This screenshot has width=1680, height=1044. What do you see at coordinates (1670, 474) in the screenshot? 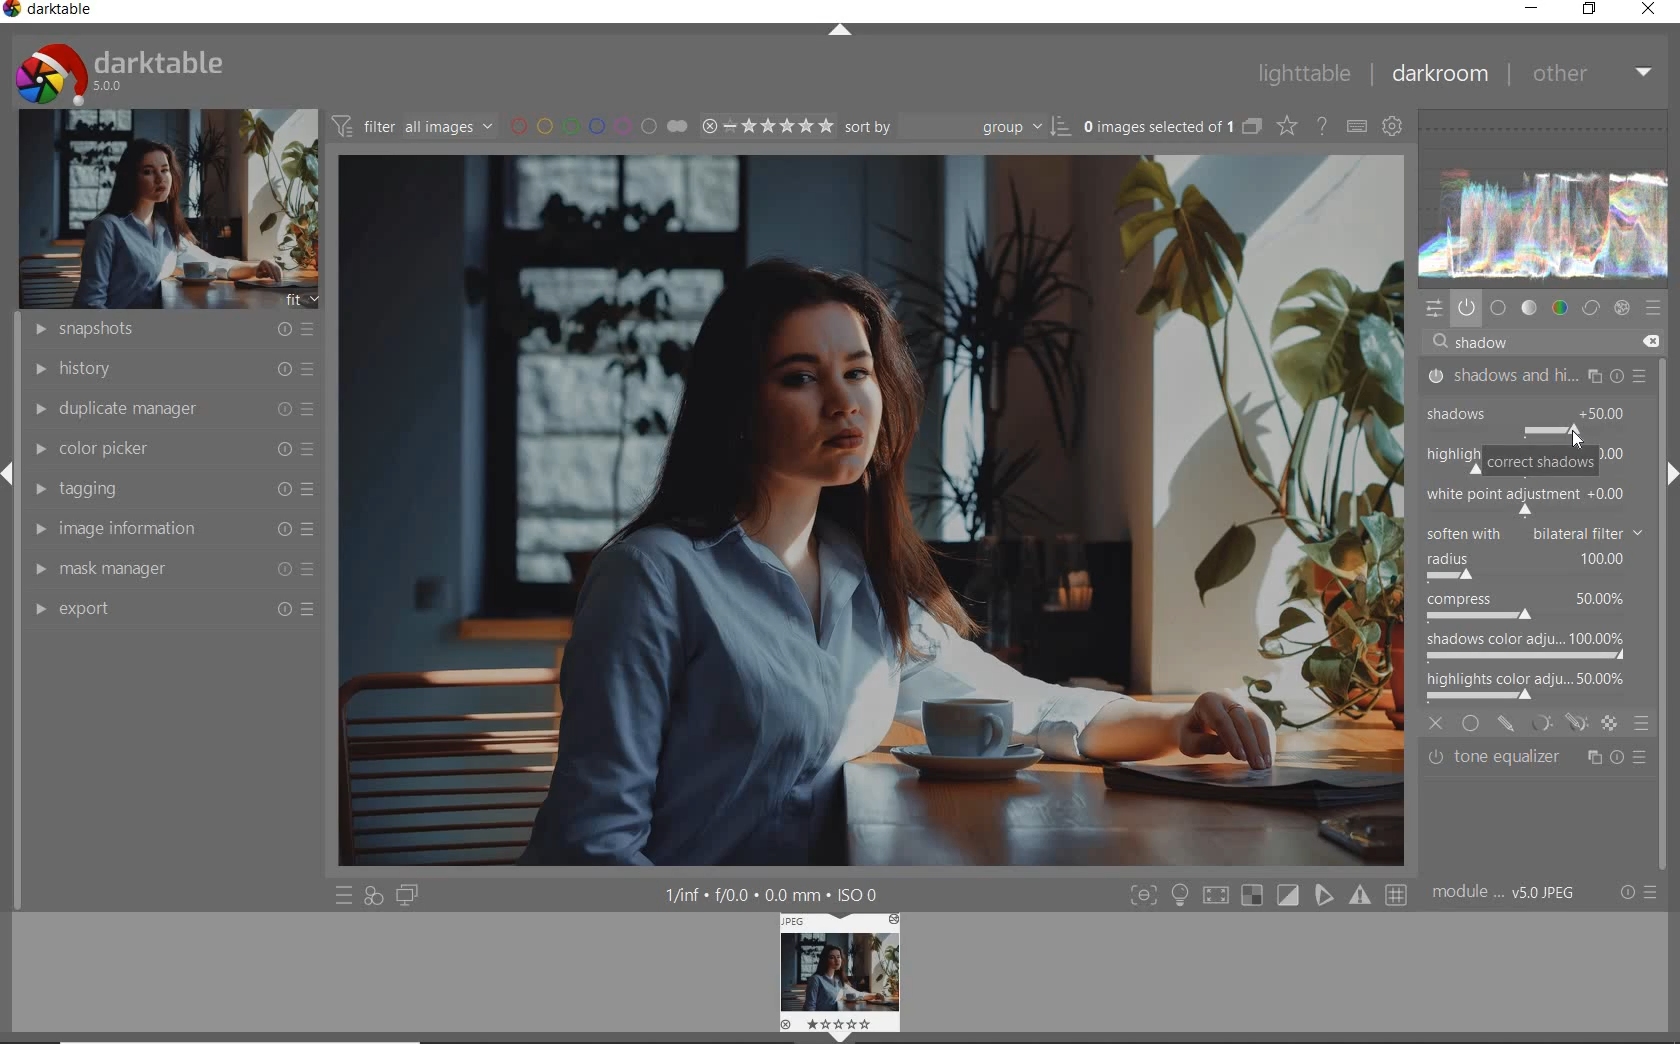
I see `expand/collapse` at bounding box center [1670, 474].